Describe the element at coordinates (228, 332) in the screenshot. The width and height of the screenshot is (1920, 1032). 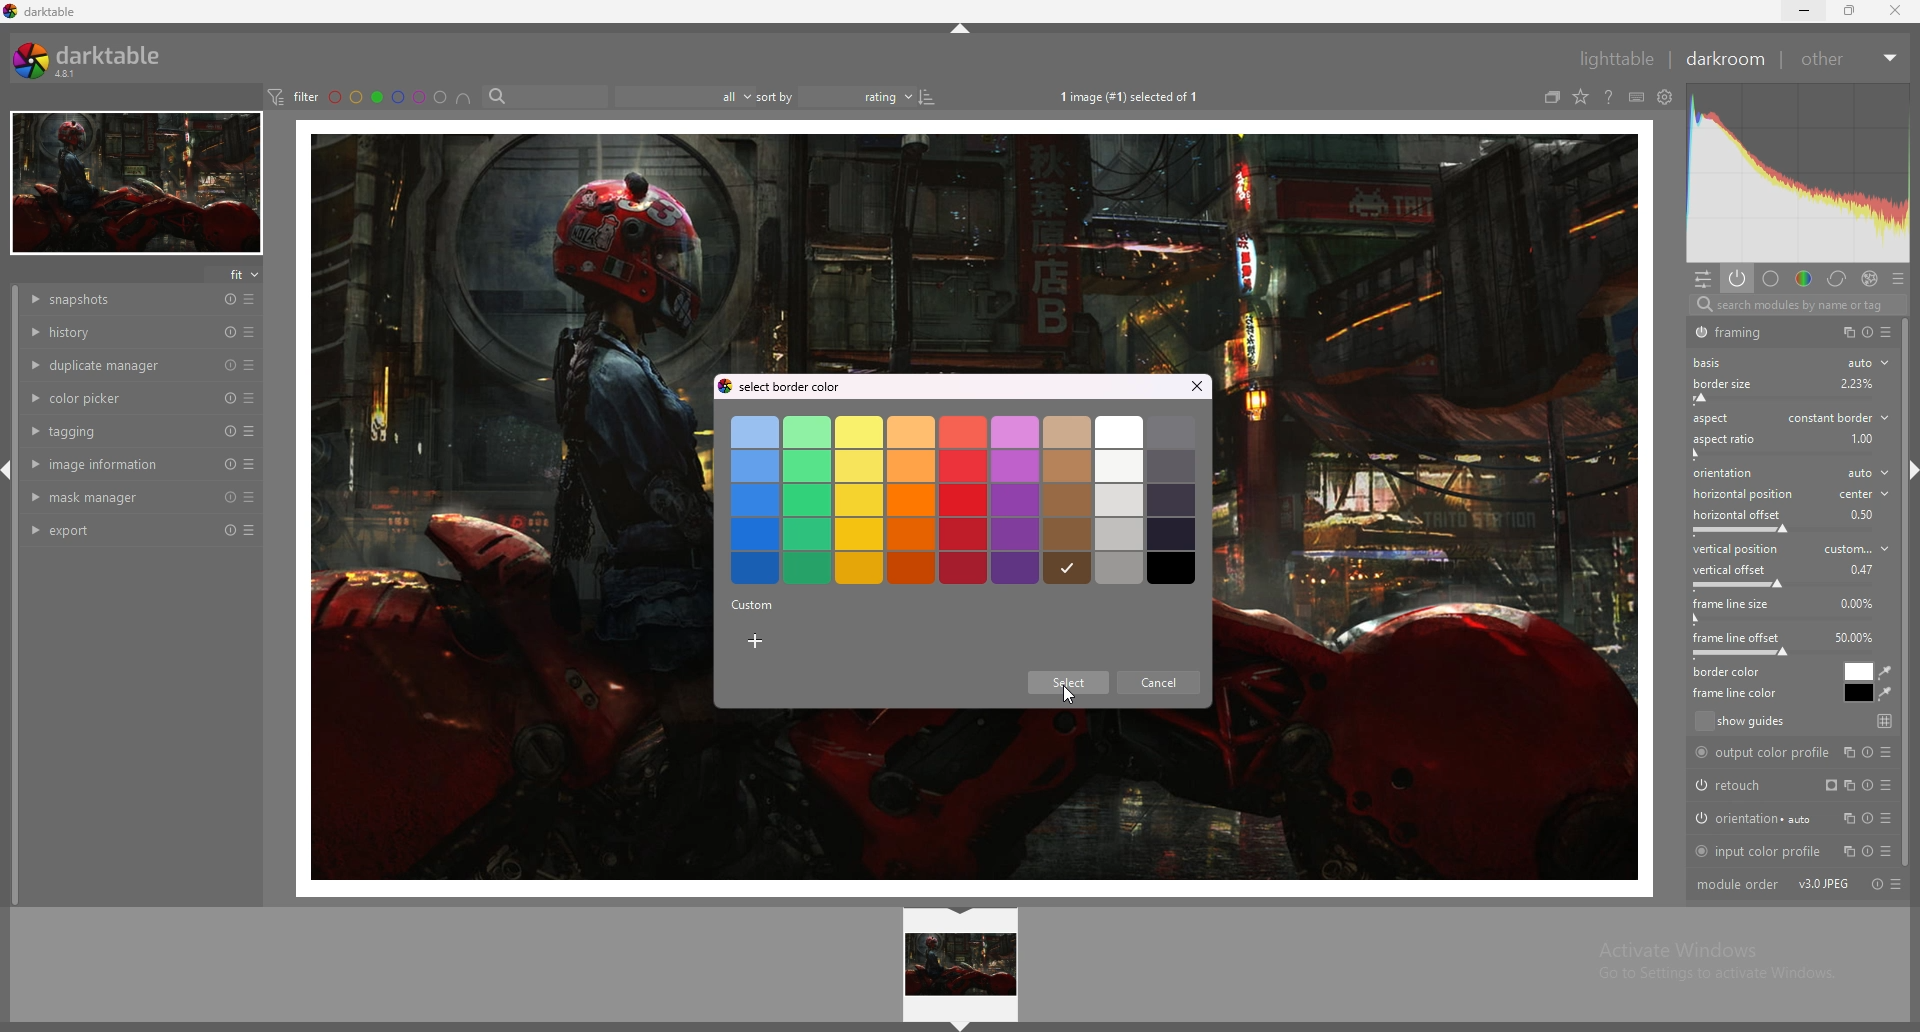
I see `reset` at that location.